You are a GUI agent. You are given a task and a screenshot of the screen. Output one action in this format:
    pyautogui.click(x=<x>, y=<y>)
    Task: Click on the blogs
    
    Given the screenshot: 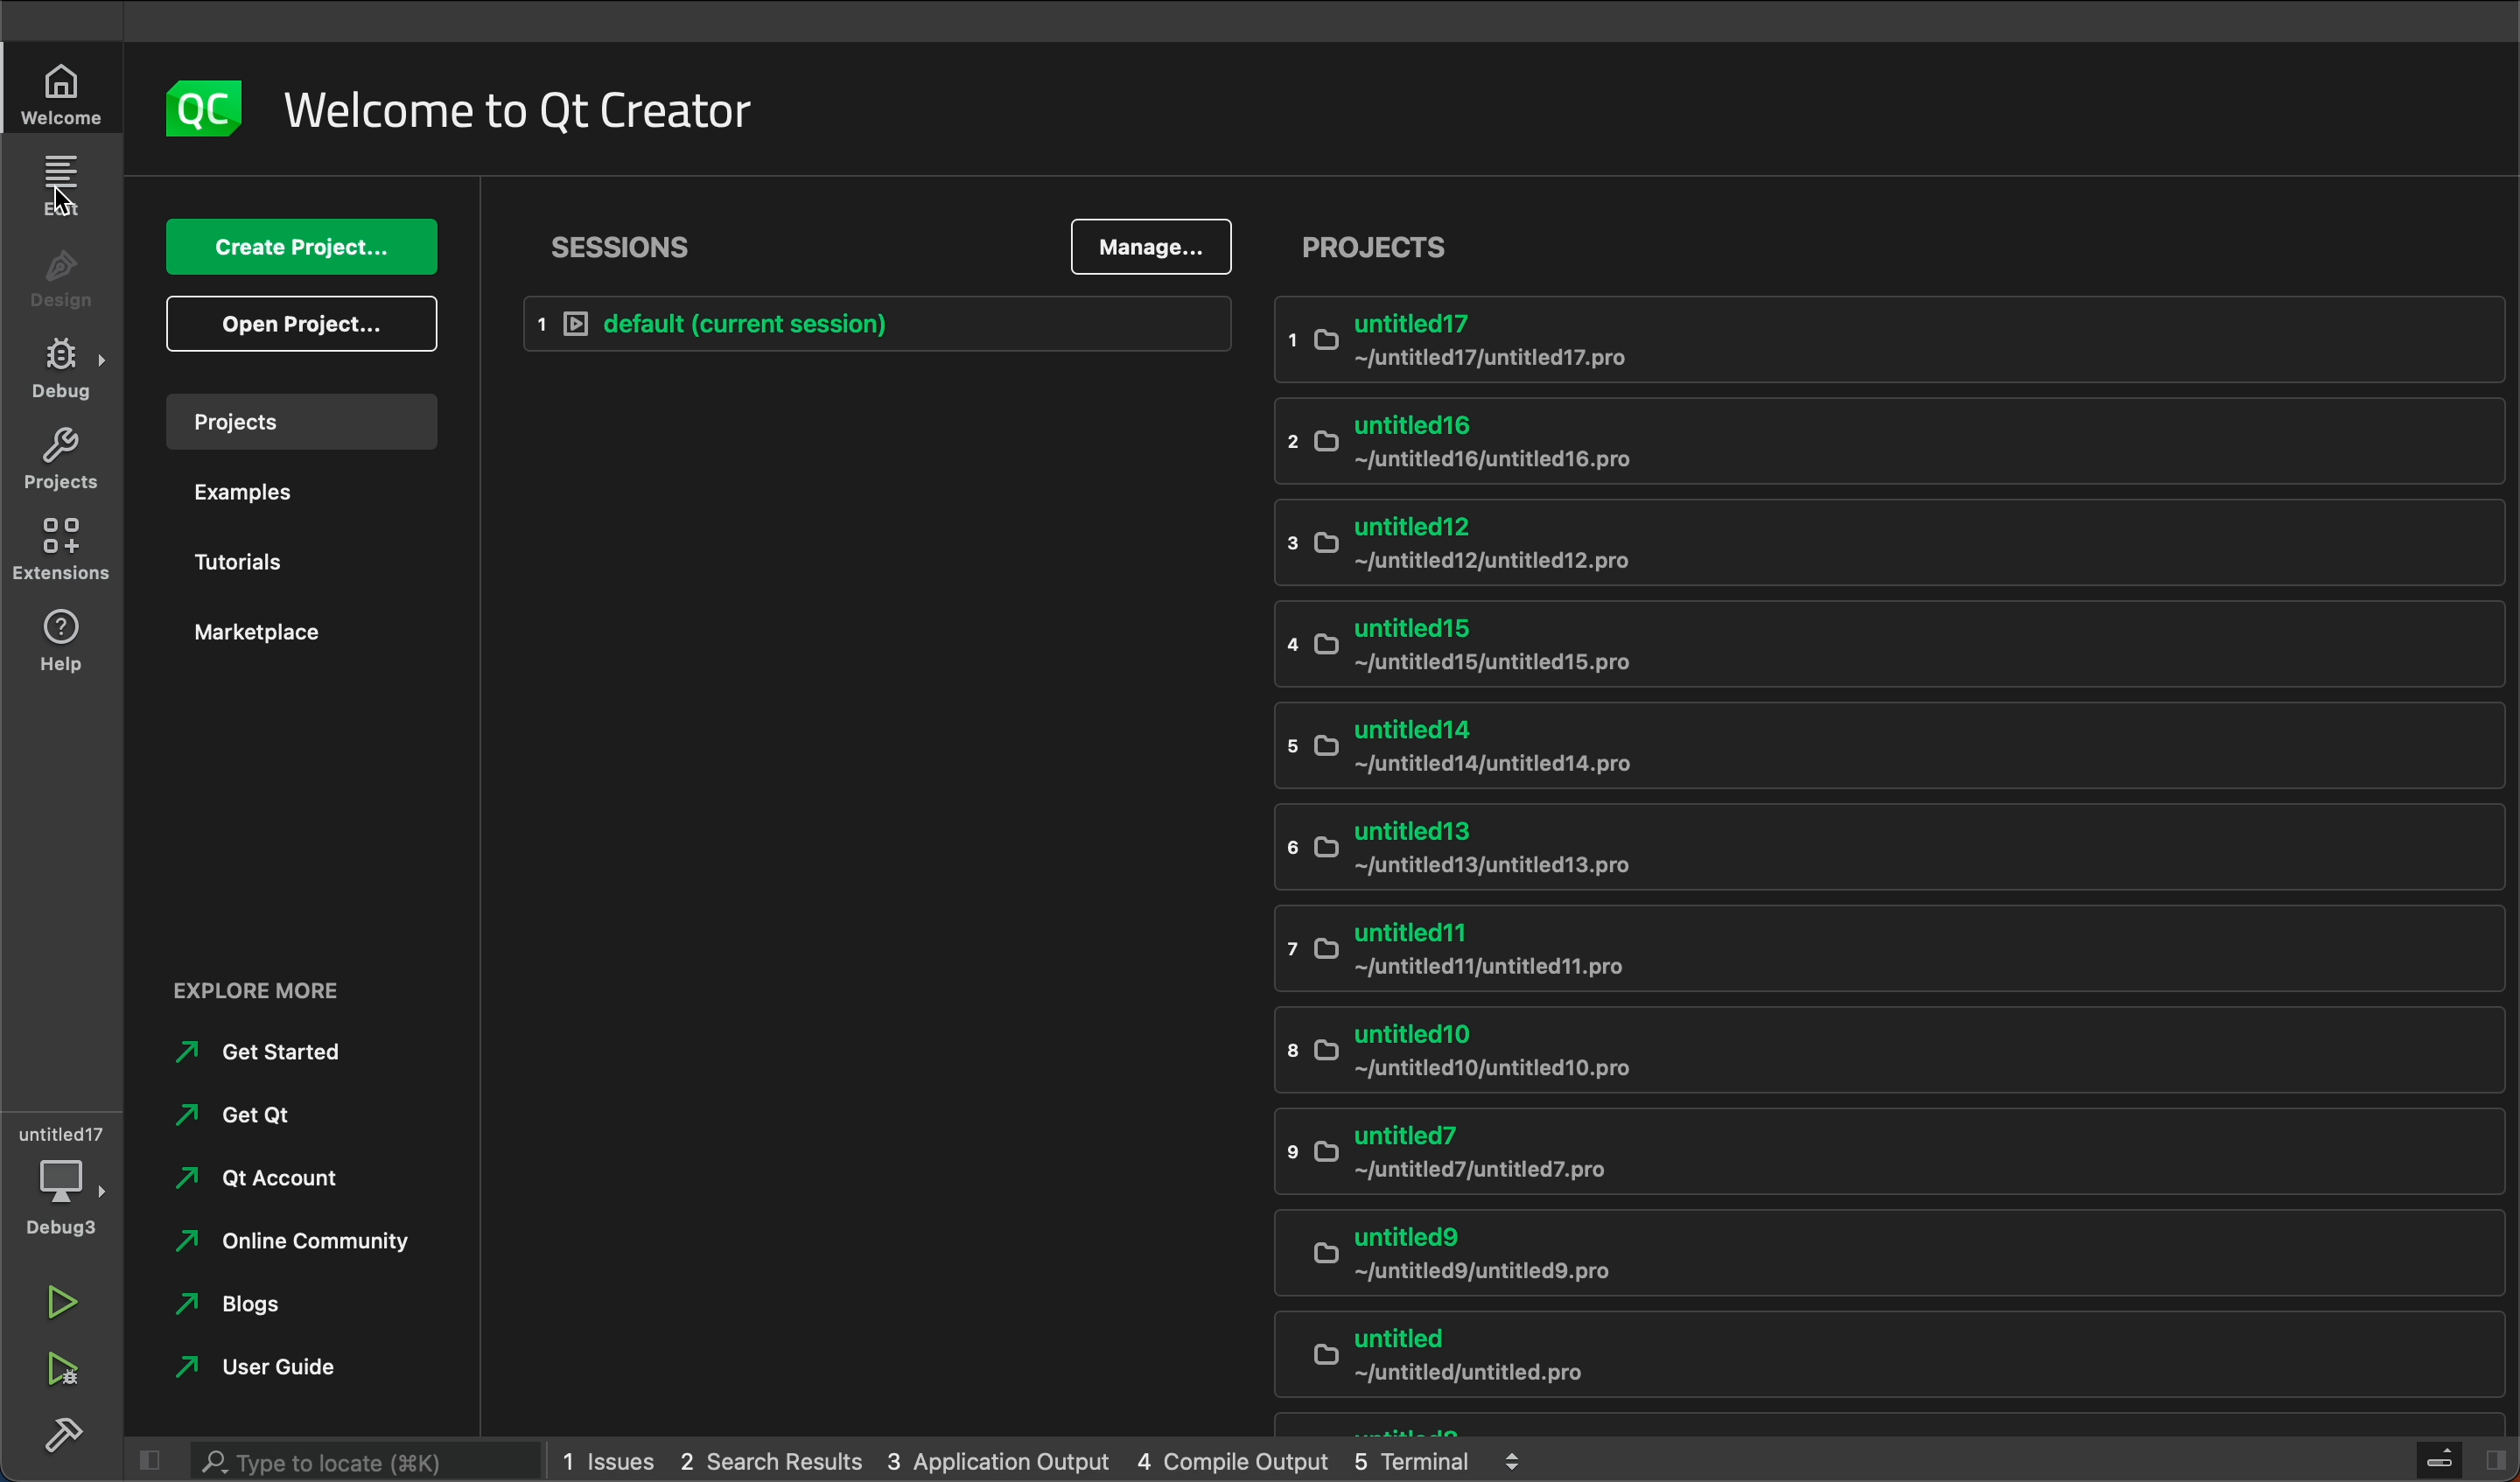 What is the action you would take?
    pyautogui.click(x=245, y=1297)
    